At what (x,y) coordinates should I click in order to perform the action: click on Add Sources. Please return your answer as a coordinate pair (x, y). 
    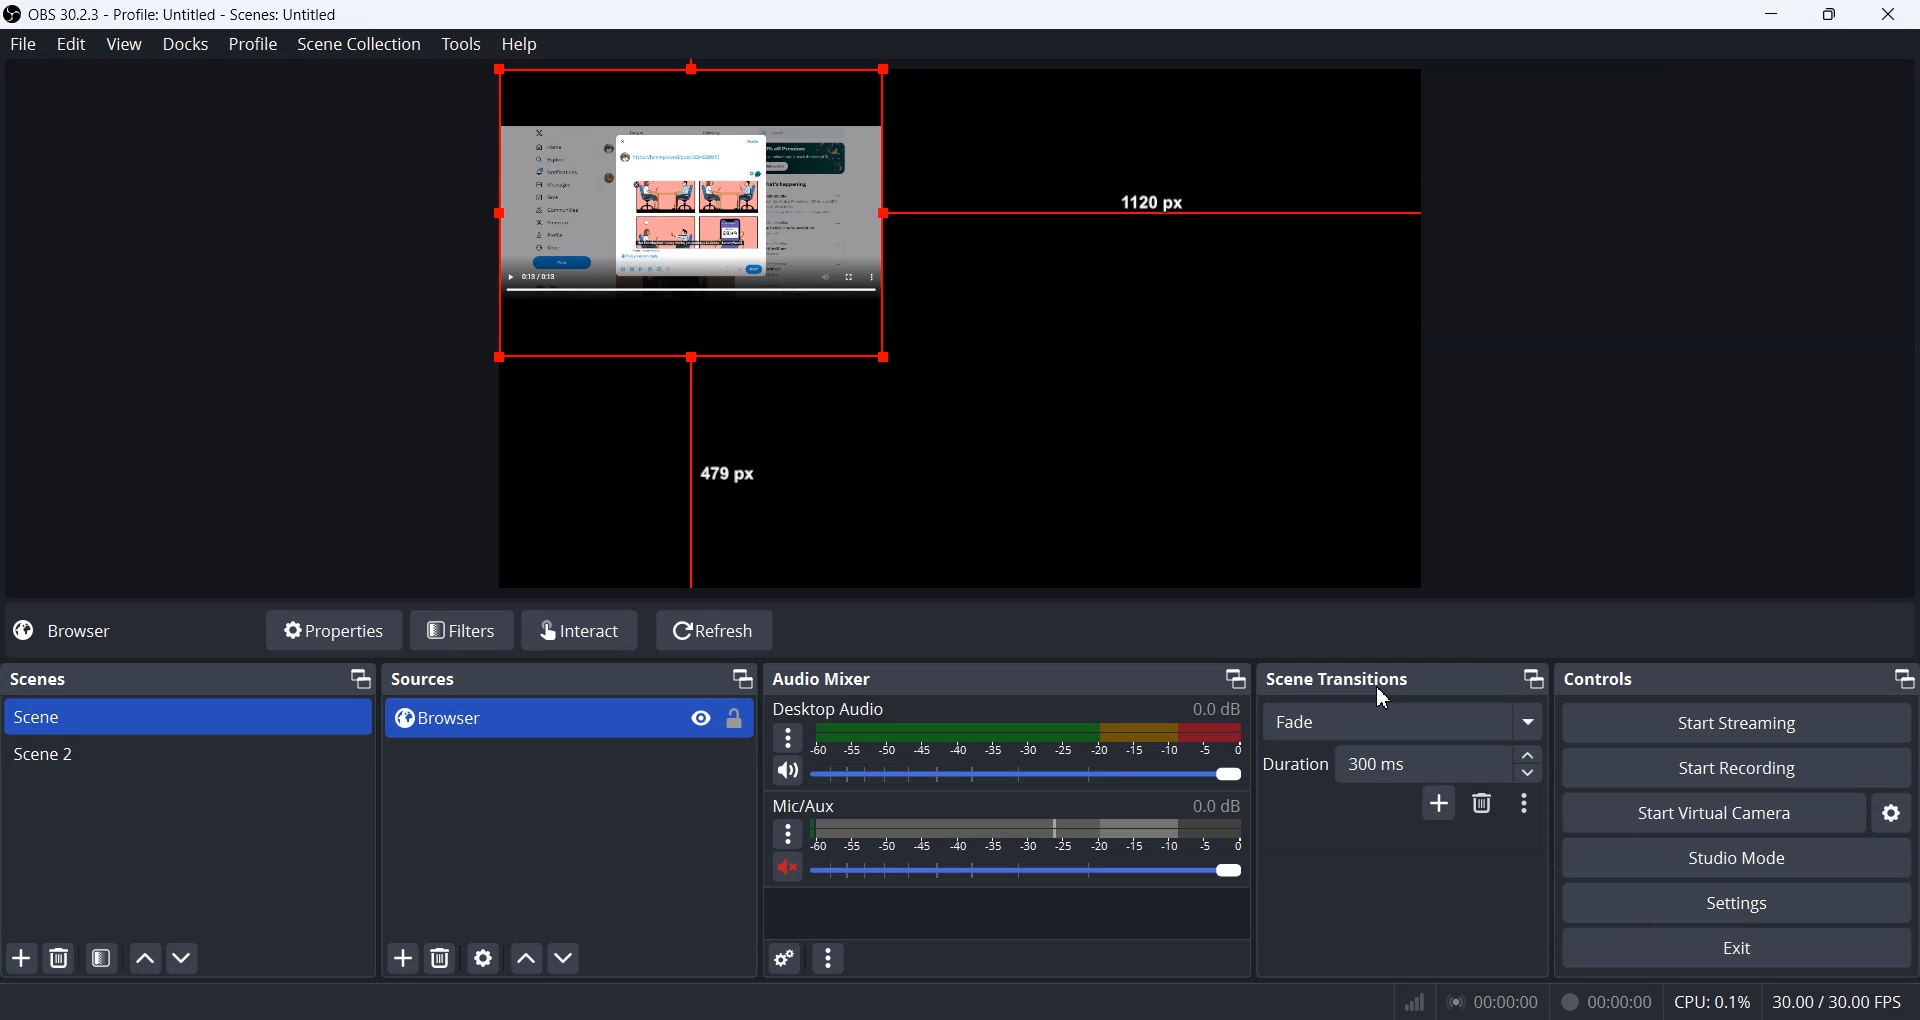
    Looking at the image, I should click on (401, 958).